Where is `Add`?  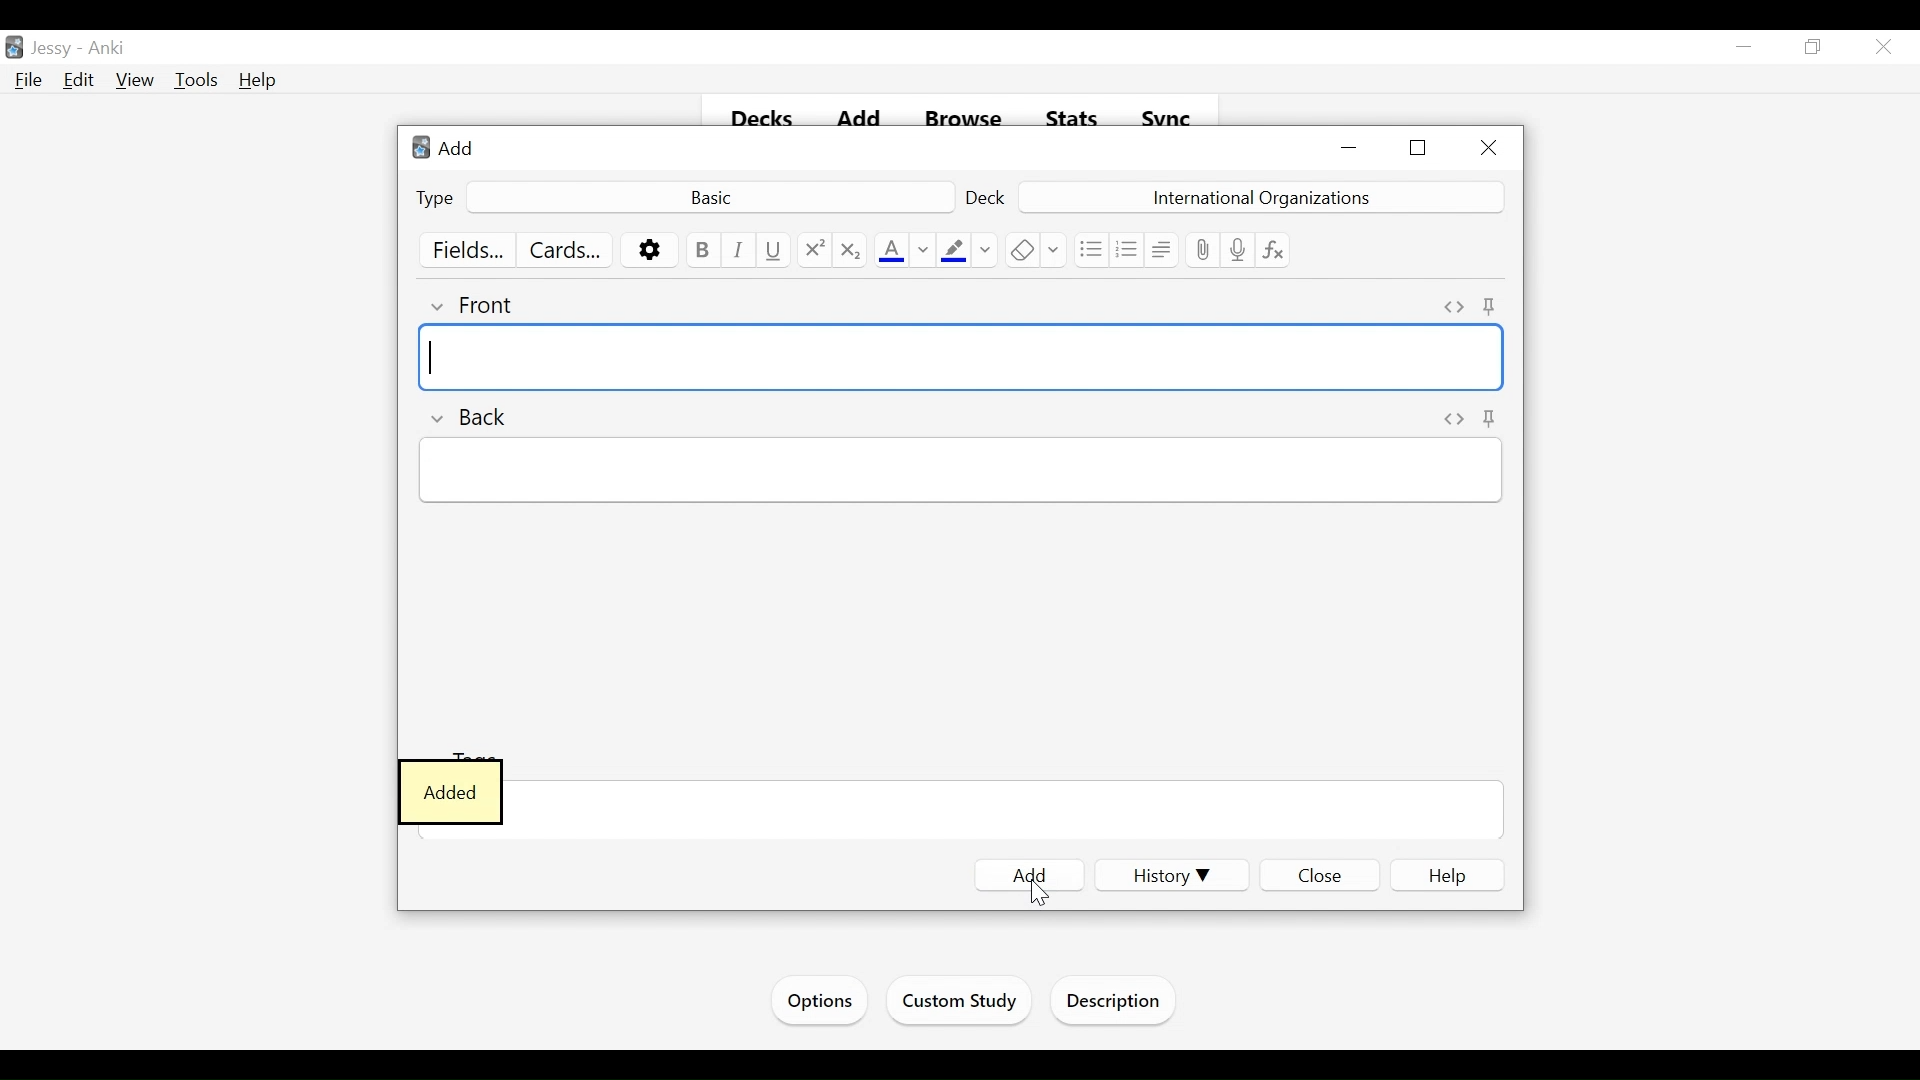 Add is located at coordinates (1029, 869).